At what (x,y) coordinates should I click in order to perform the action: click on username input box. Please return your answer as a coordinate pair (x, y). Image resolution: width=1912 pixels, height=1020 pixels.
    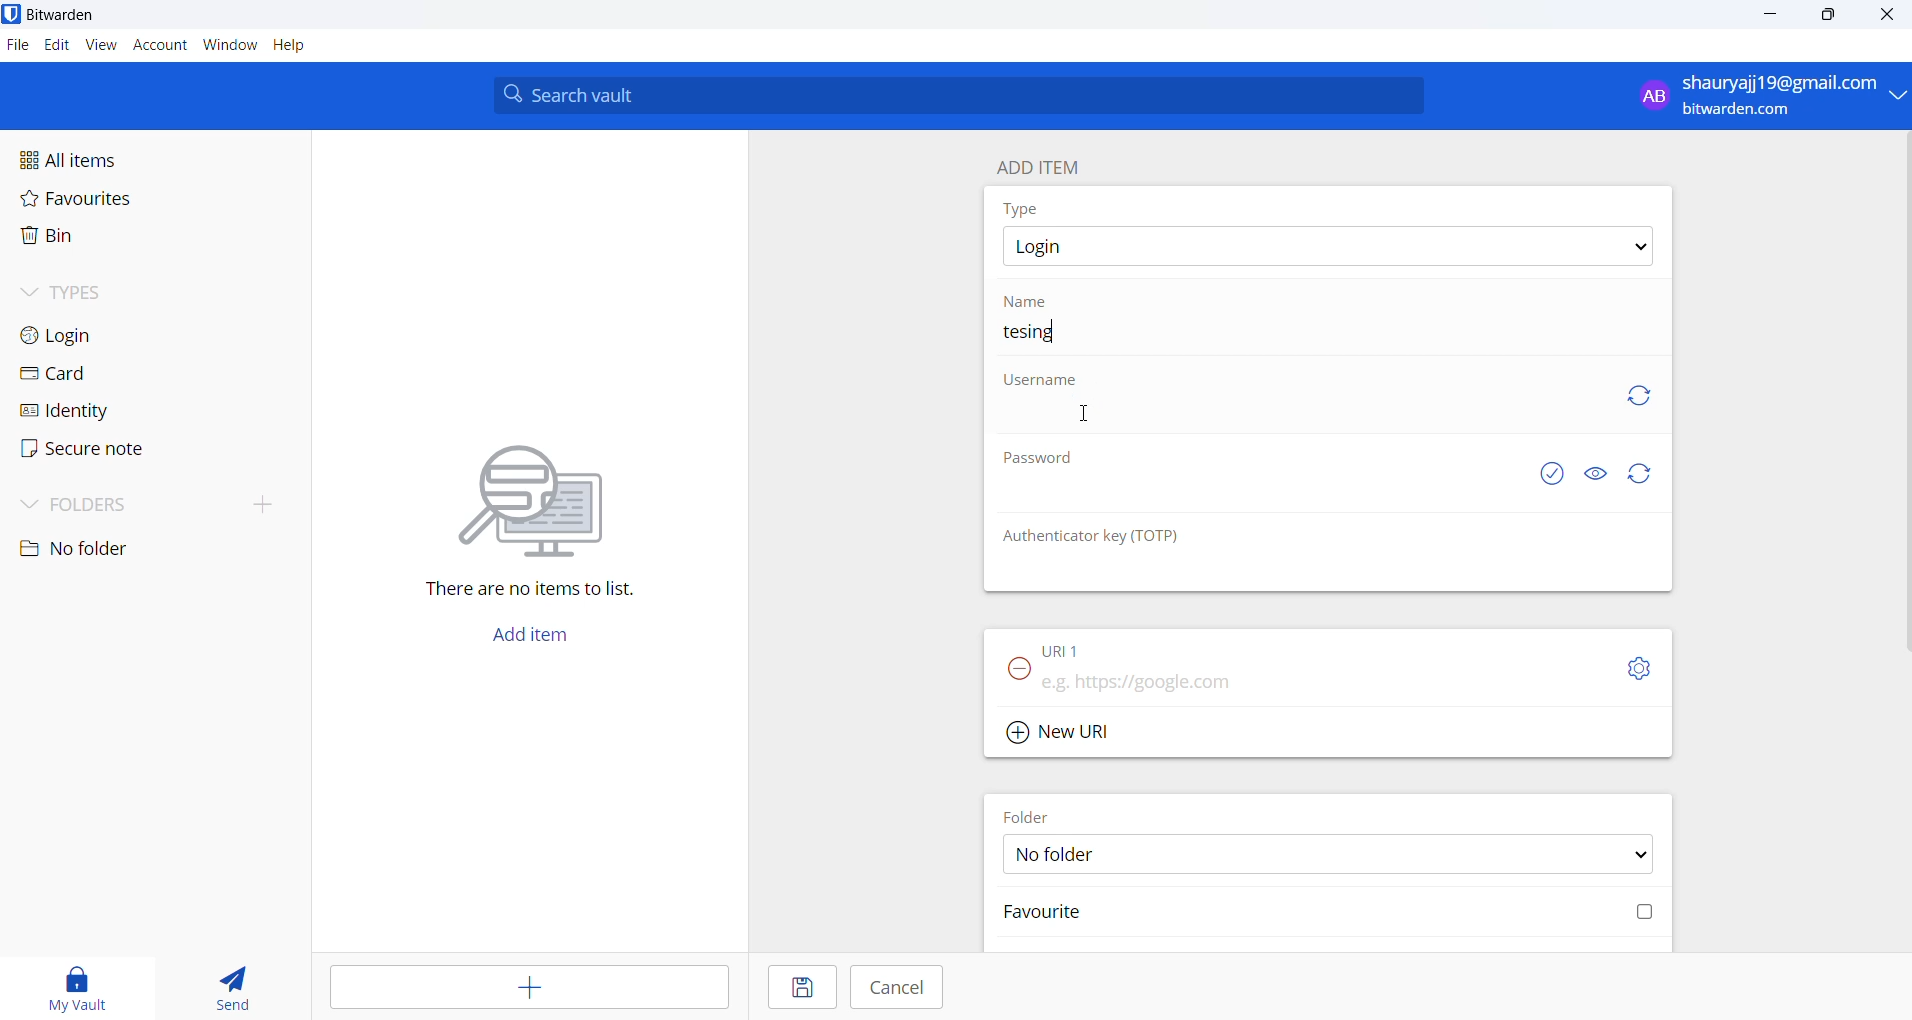
    Looking at the image, I should click on (1303, 420).